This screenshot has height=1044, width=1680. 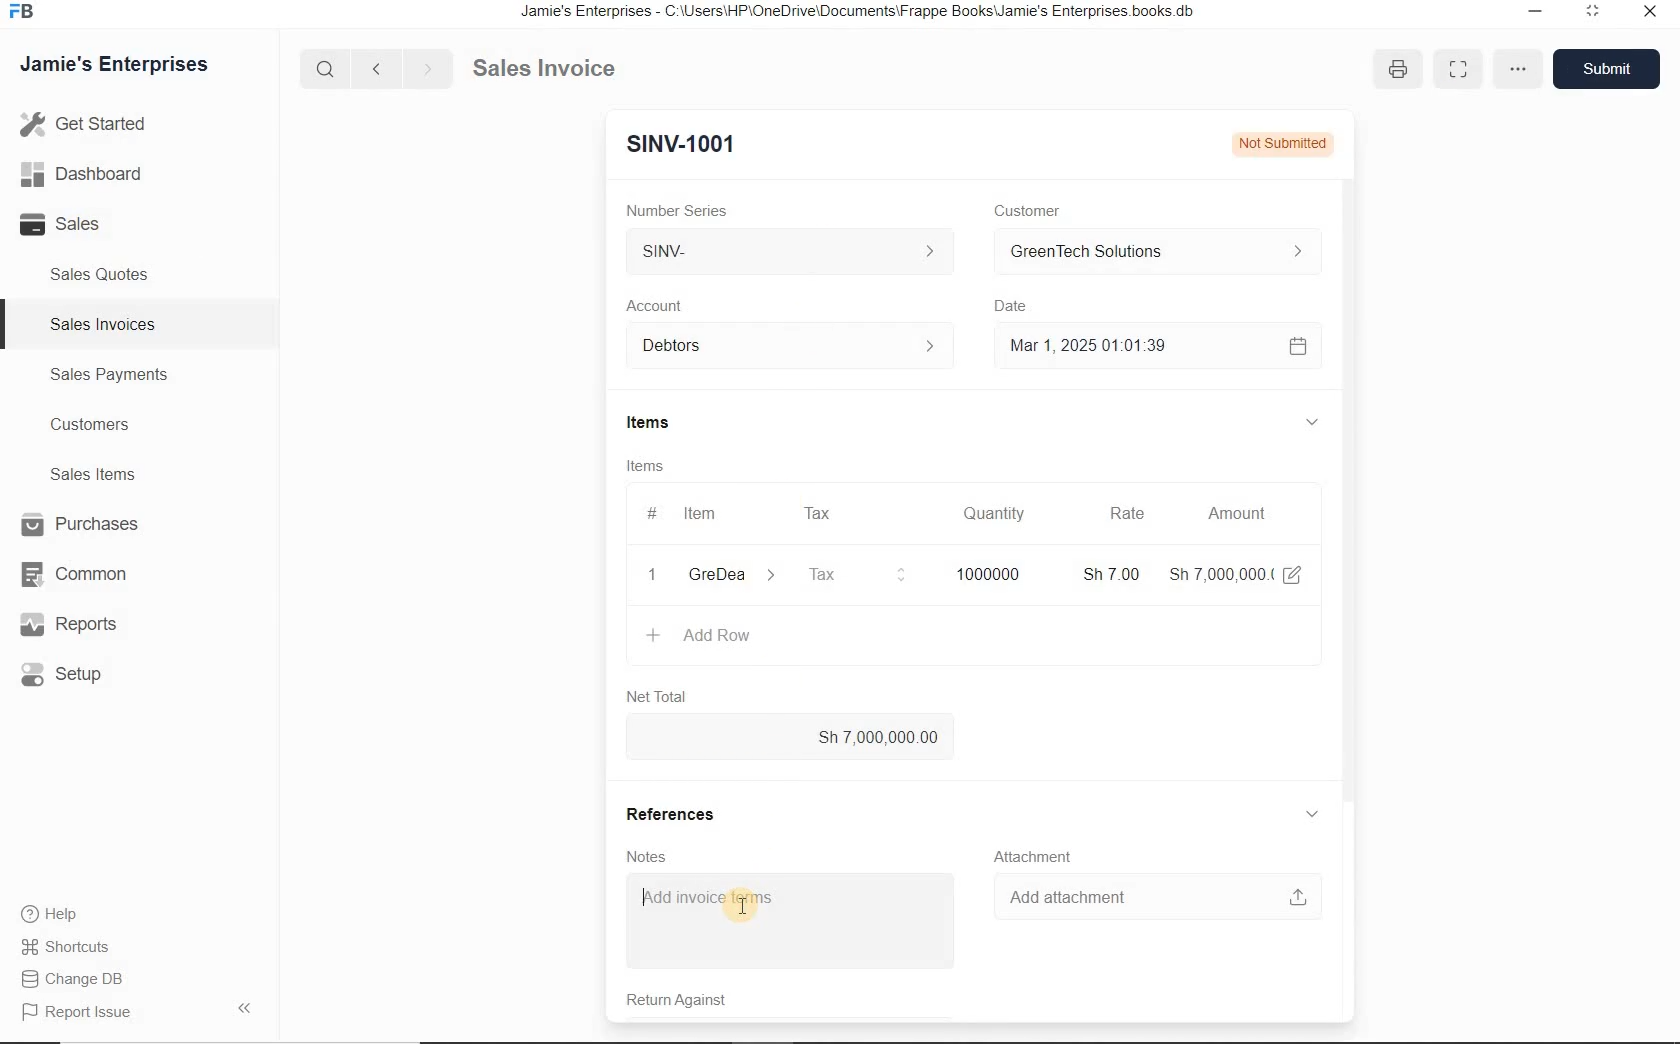 I want to click on SINV-1001, so click(x=676, y=143).